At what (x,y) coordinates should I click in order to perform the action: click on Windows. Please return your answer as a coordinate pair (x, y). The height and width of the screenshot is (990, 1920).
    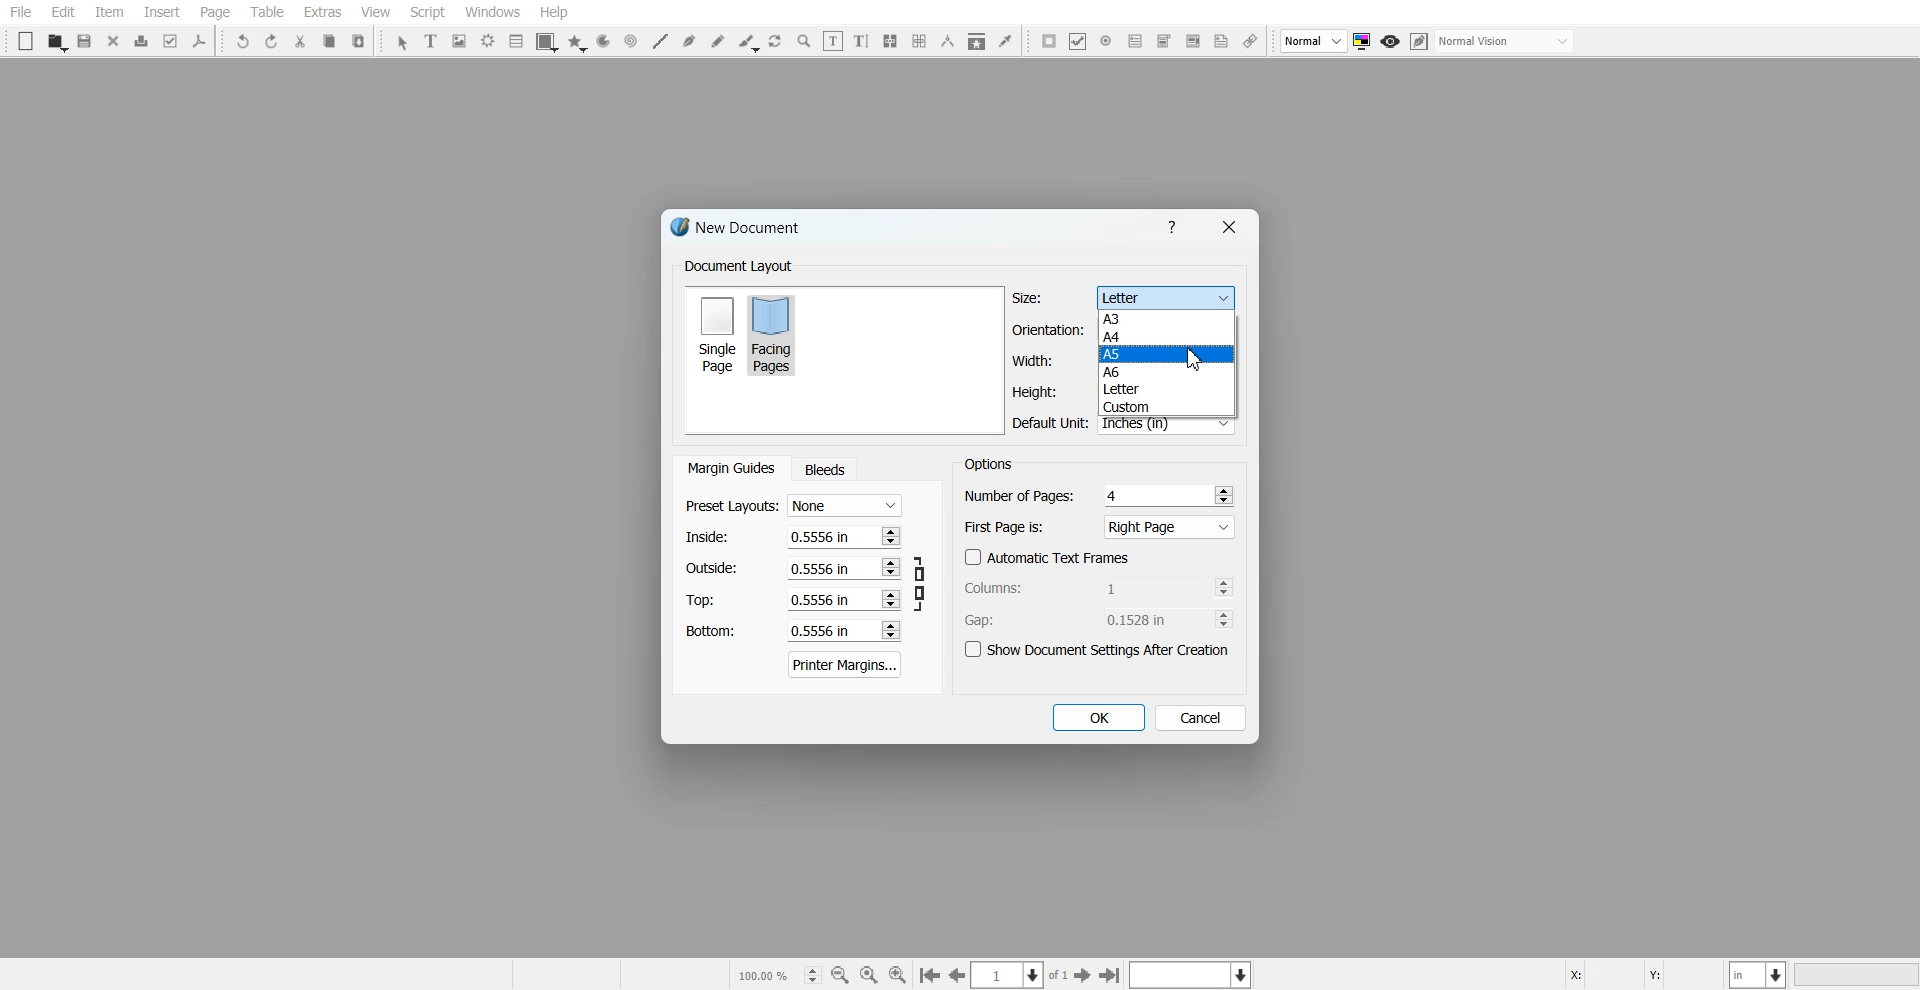
    Looking at the image, I should click on (493, 12).